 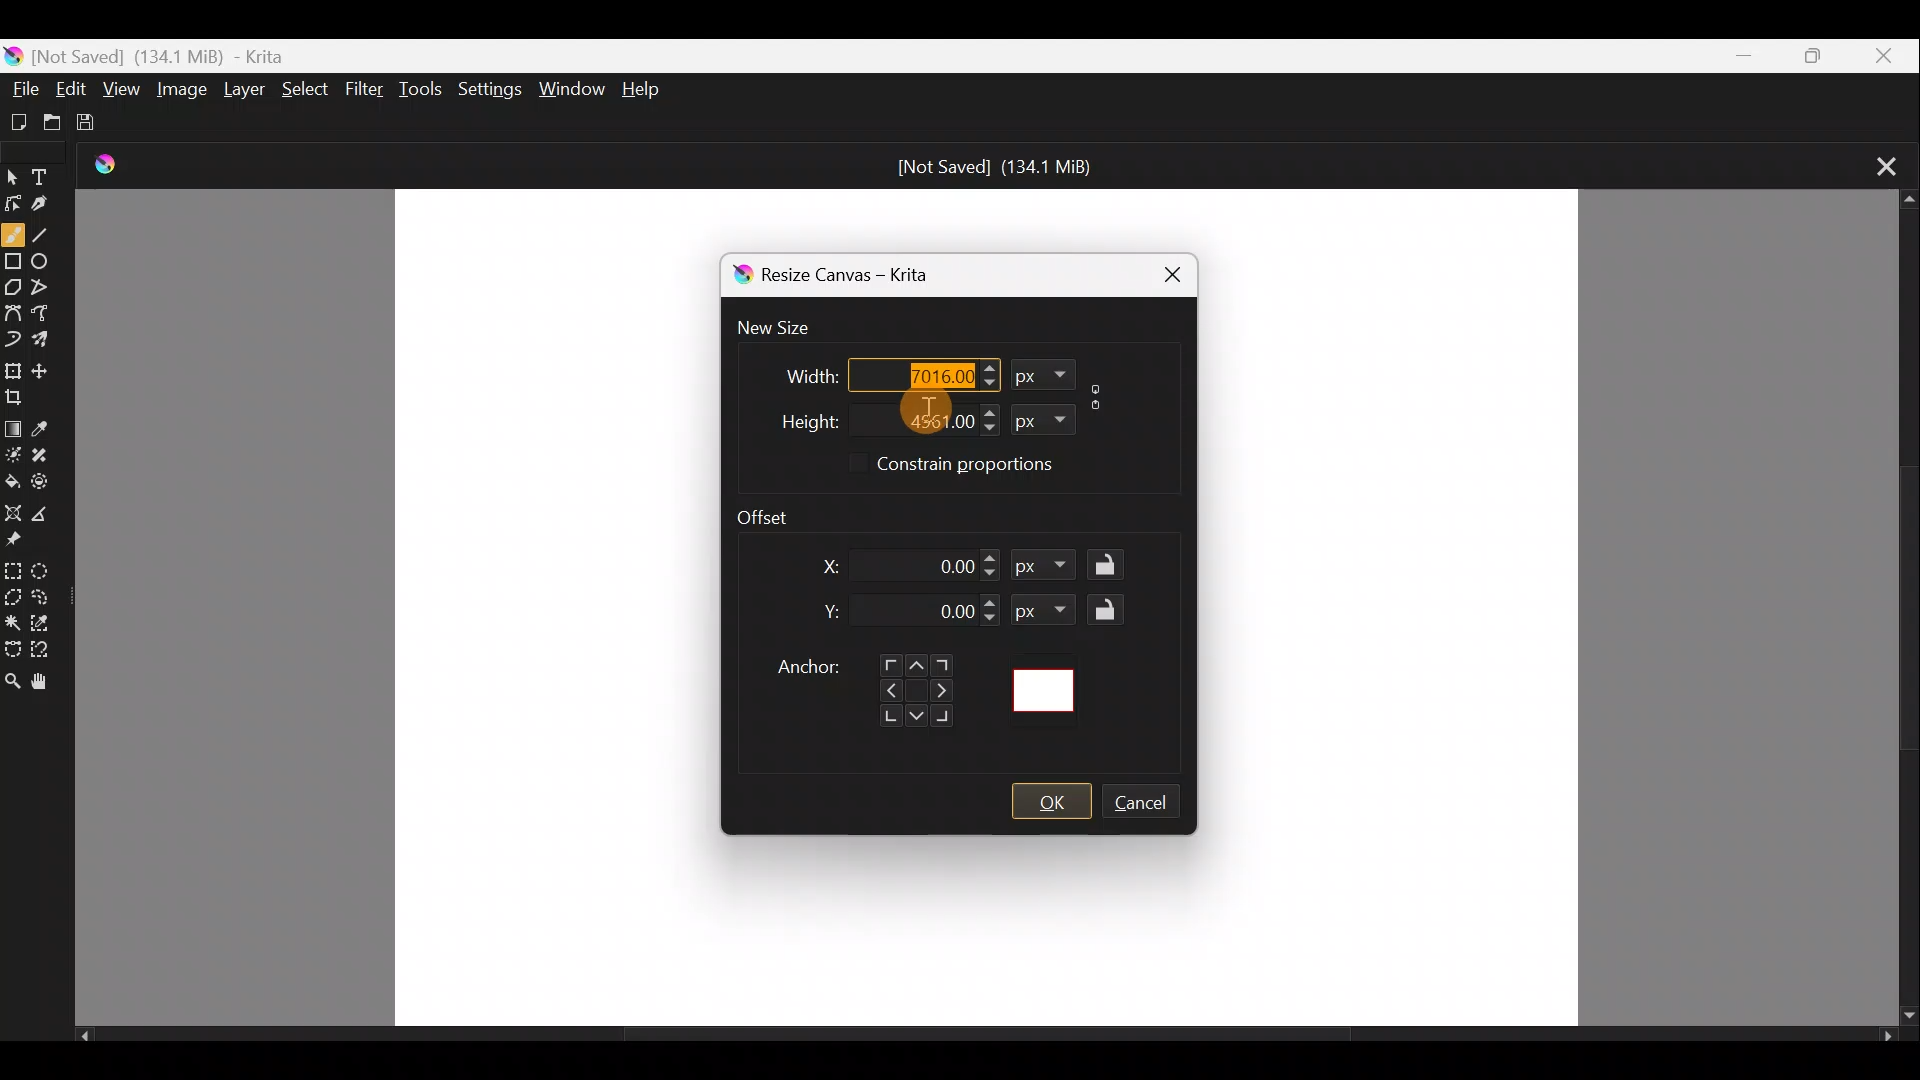 I want to click on Resize canvas - Krita, so click(x=868, y=278).